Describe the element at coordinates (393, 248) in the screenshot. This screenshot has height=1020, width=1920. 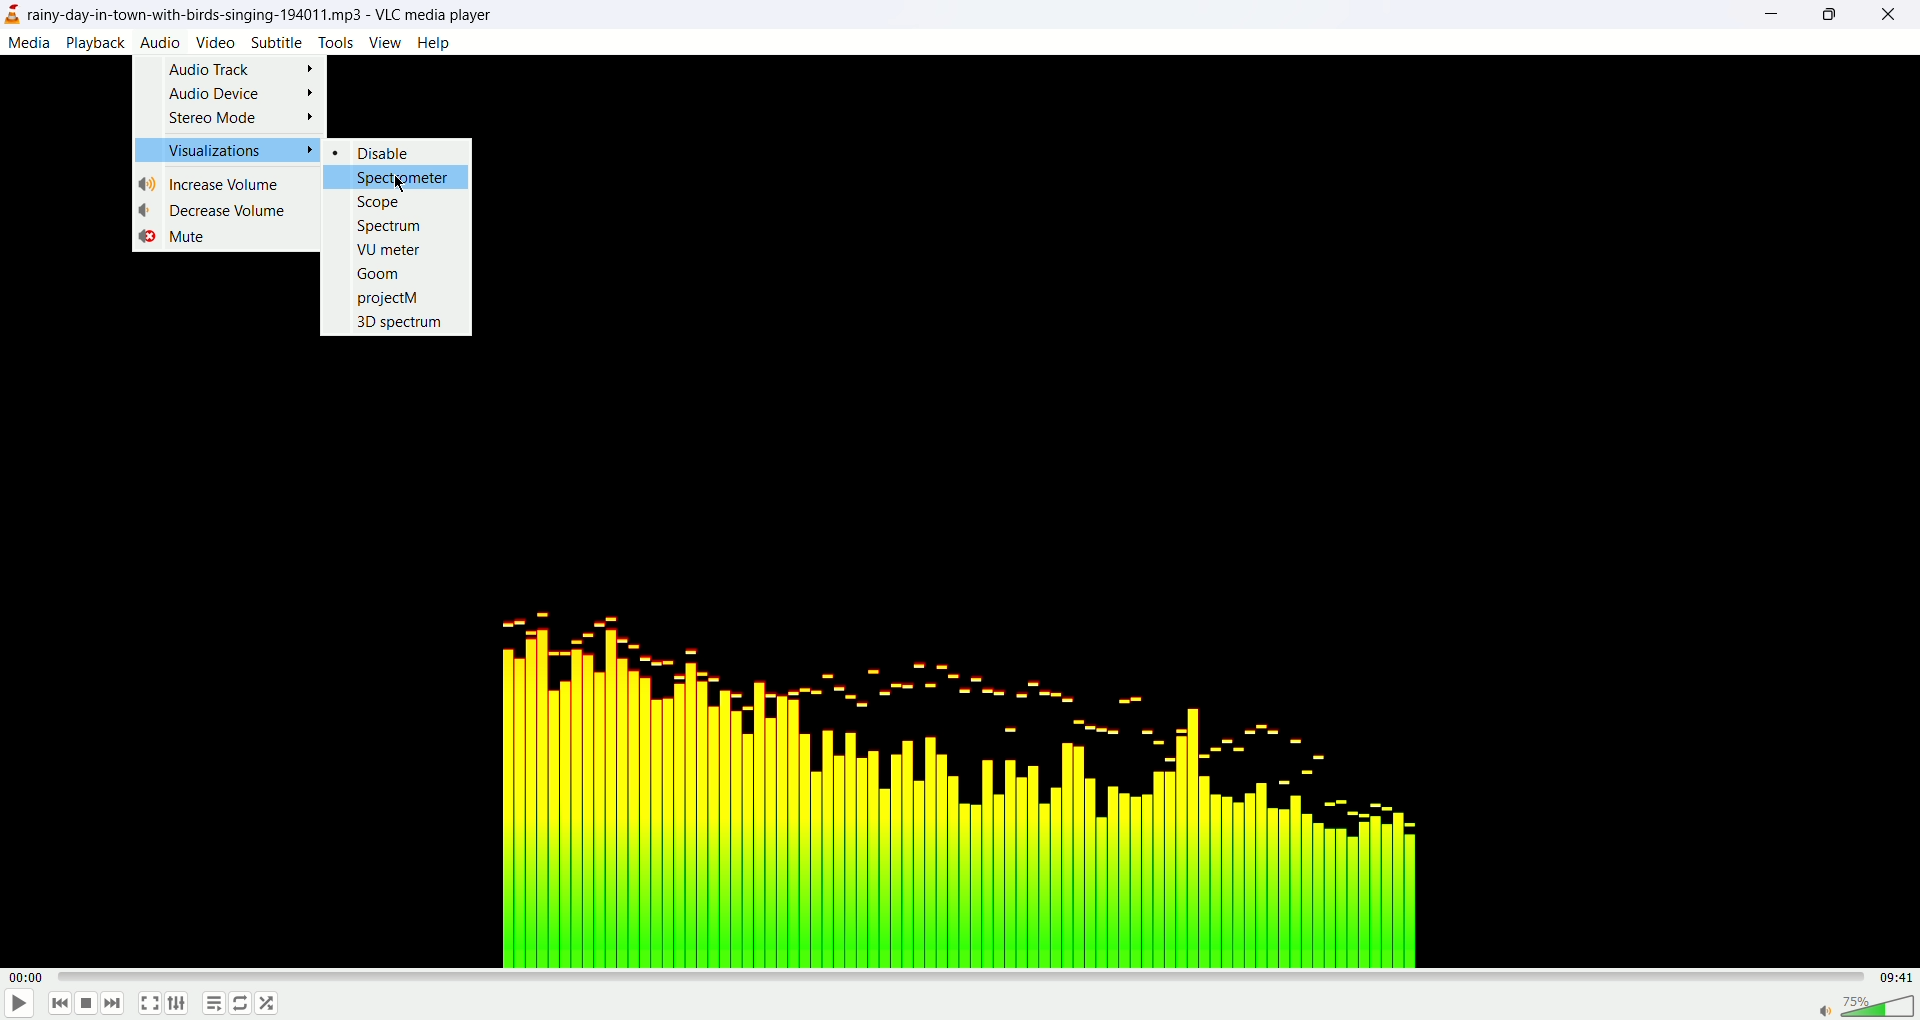
I see `VU meter` at that location.